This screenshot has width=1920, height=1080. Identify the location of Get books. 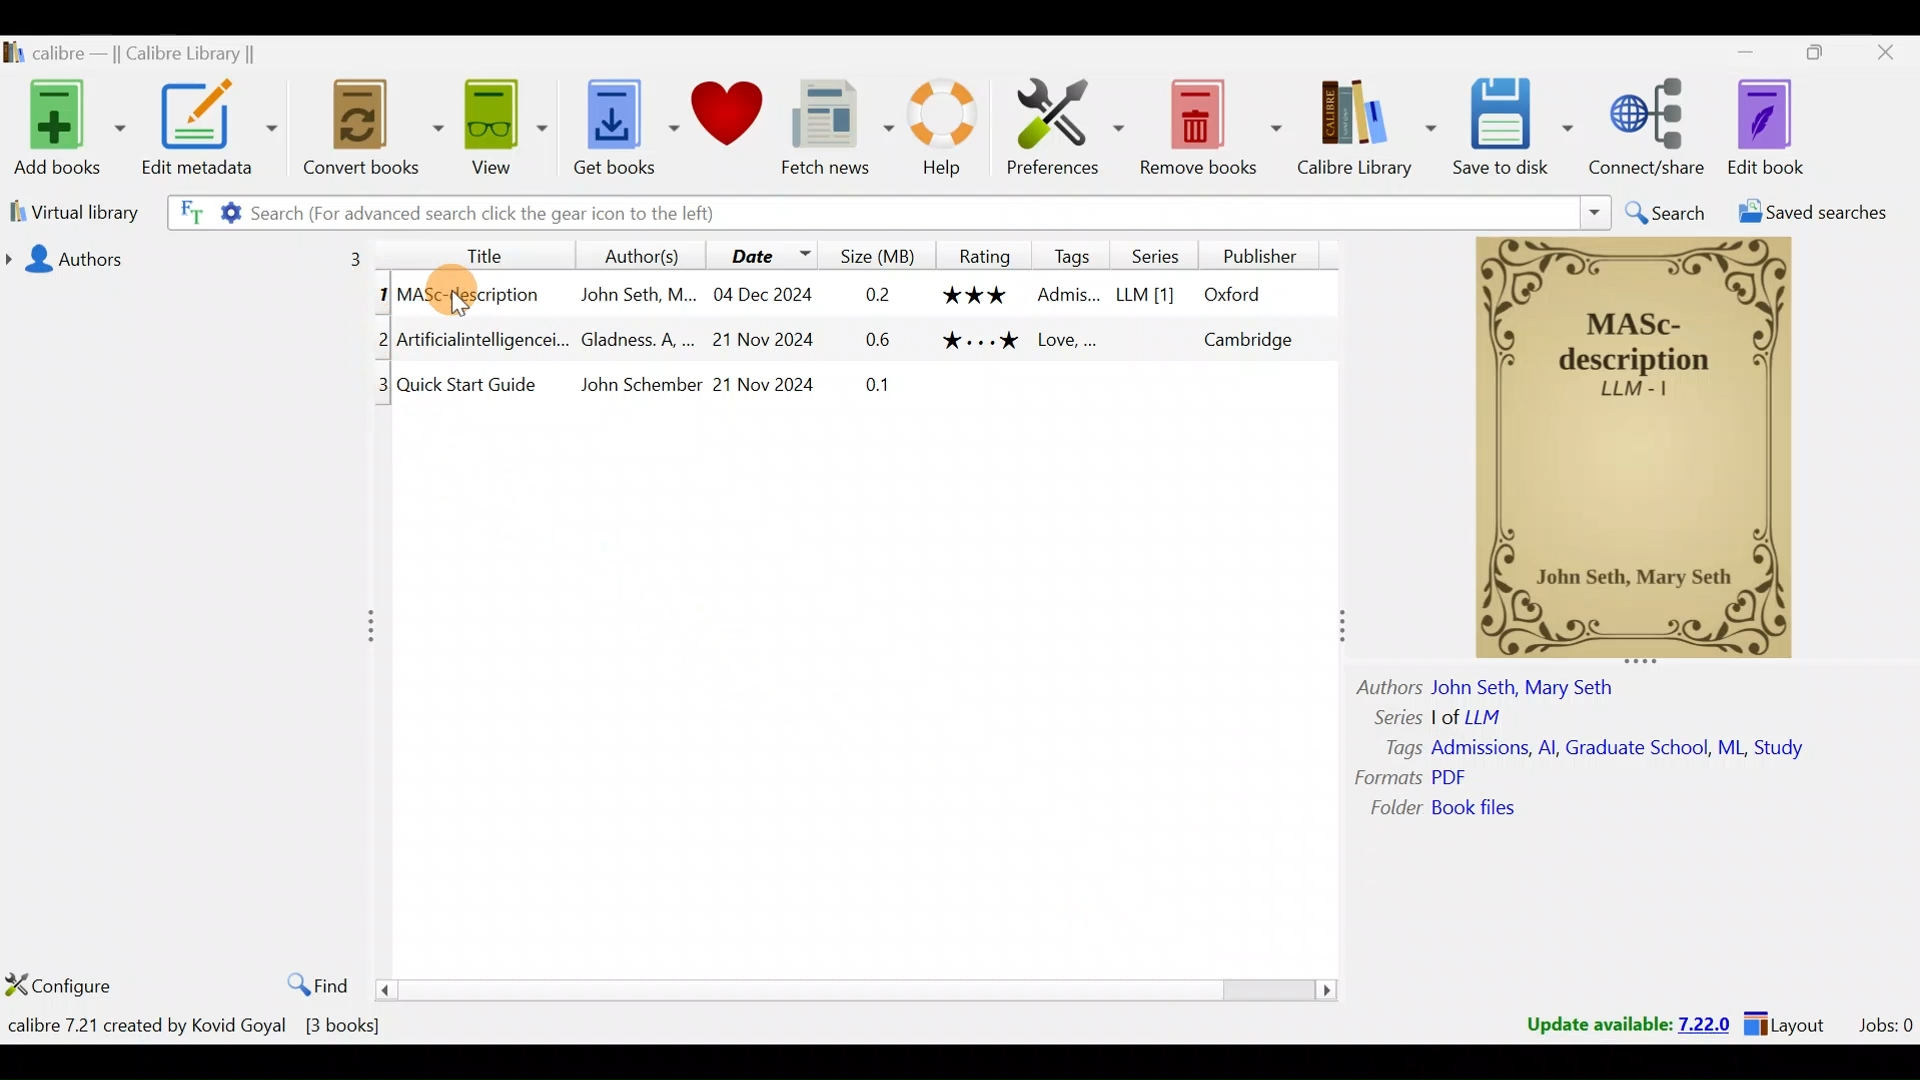
(625, 132).